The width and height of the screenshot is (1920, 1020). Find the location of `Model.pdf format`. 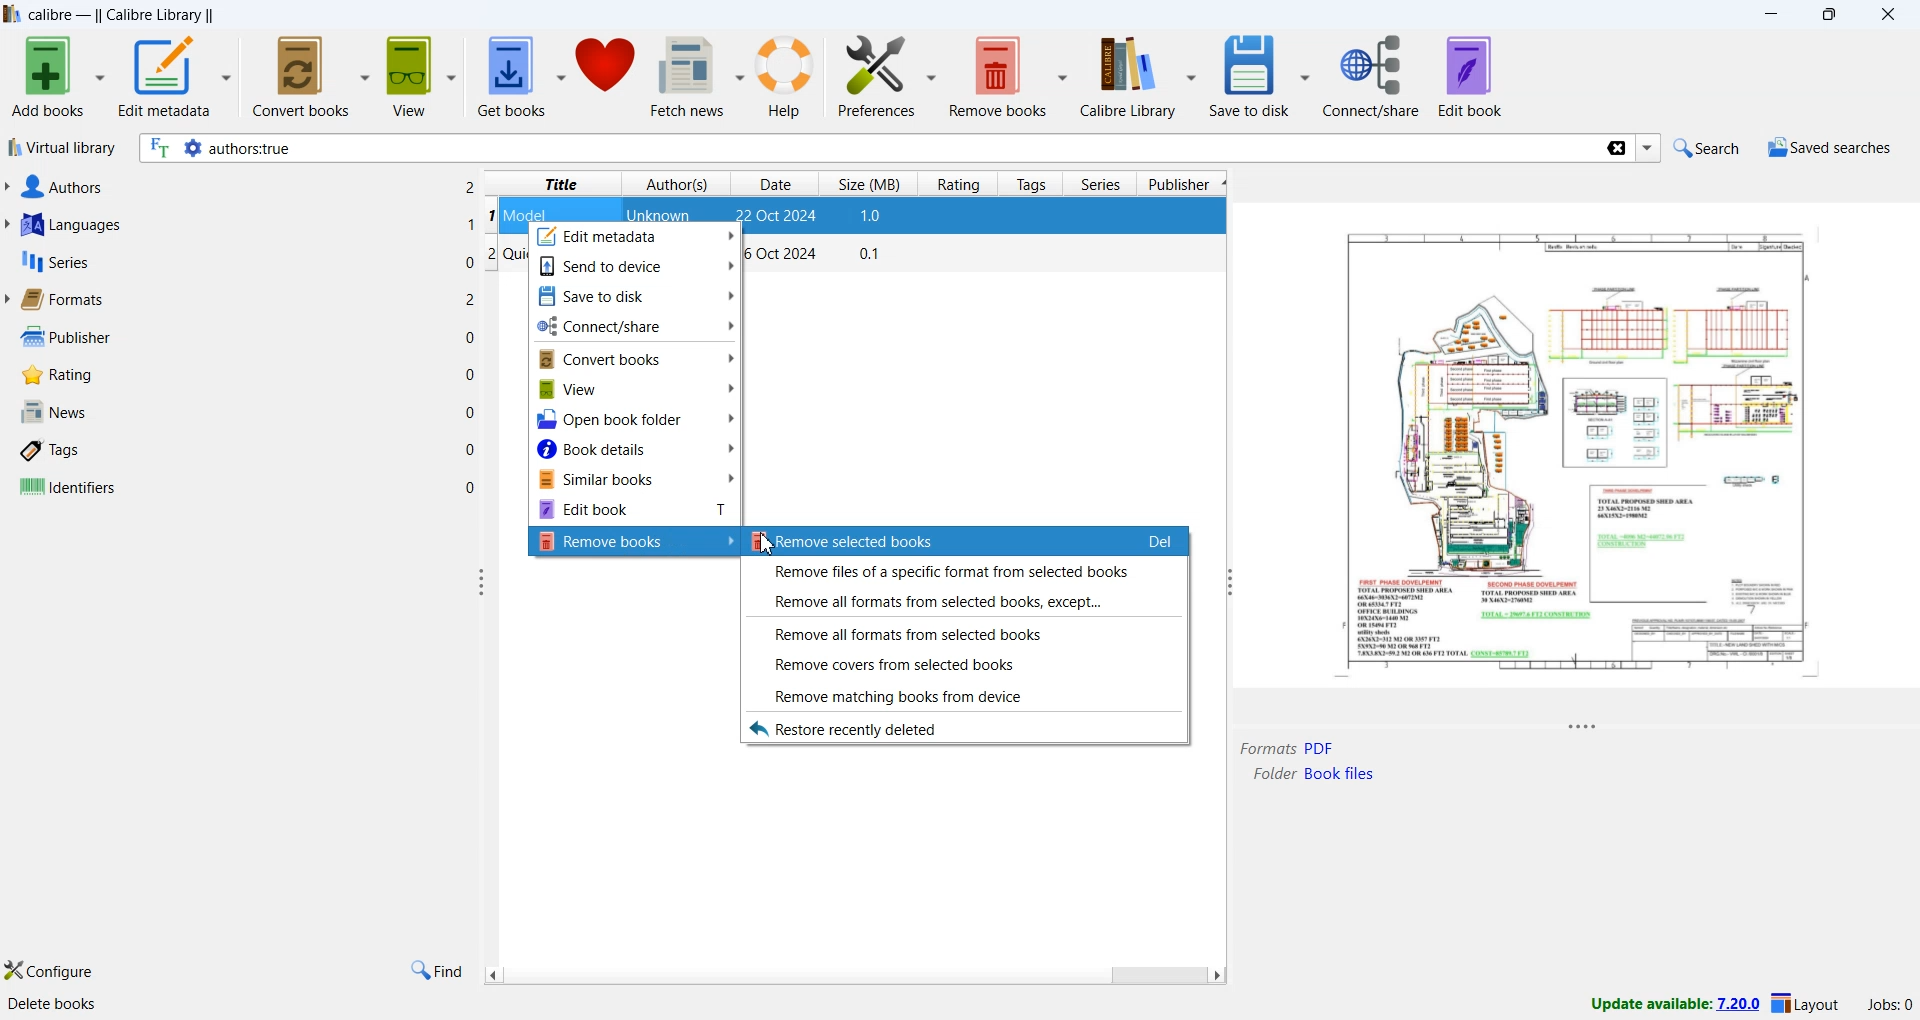

Model.pdf format is located at coordinates (1287, 748).